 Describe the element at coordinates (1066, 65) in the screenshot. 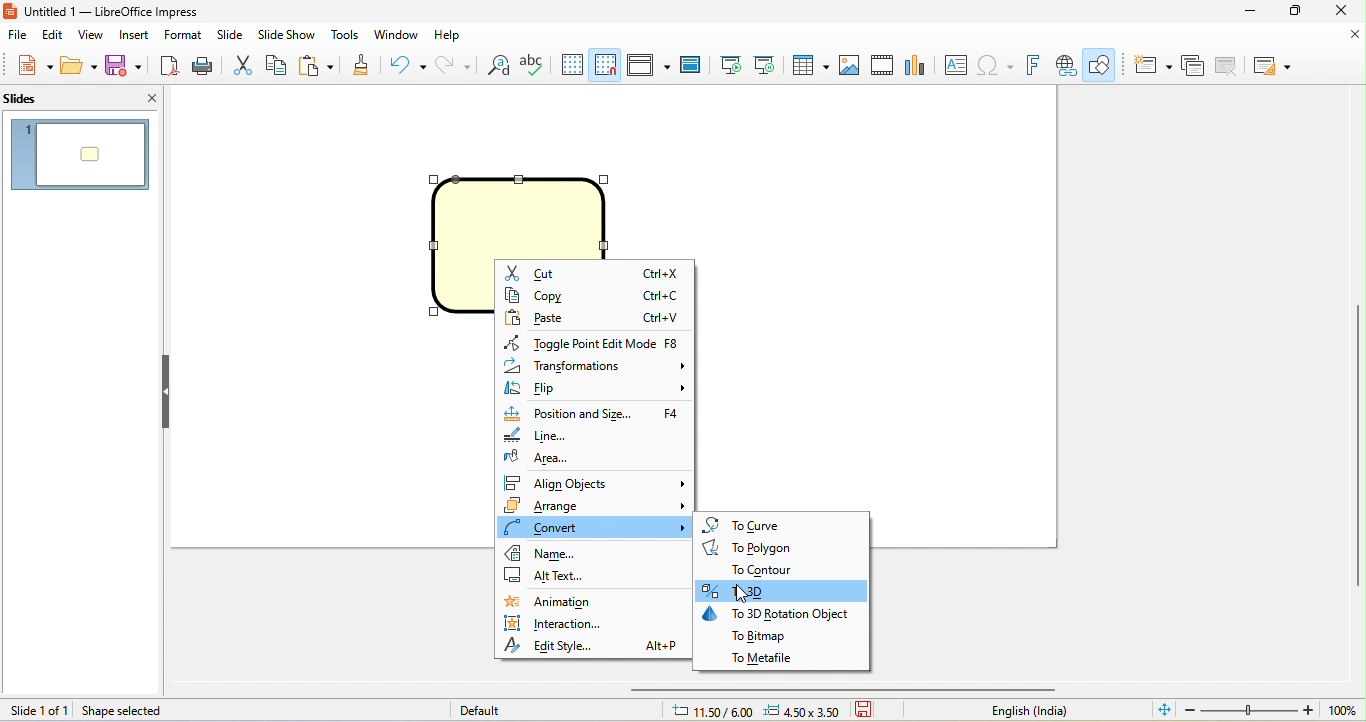

I see `hyperlink` at that location.